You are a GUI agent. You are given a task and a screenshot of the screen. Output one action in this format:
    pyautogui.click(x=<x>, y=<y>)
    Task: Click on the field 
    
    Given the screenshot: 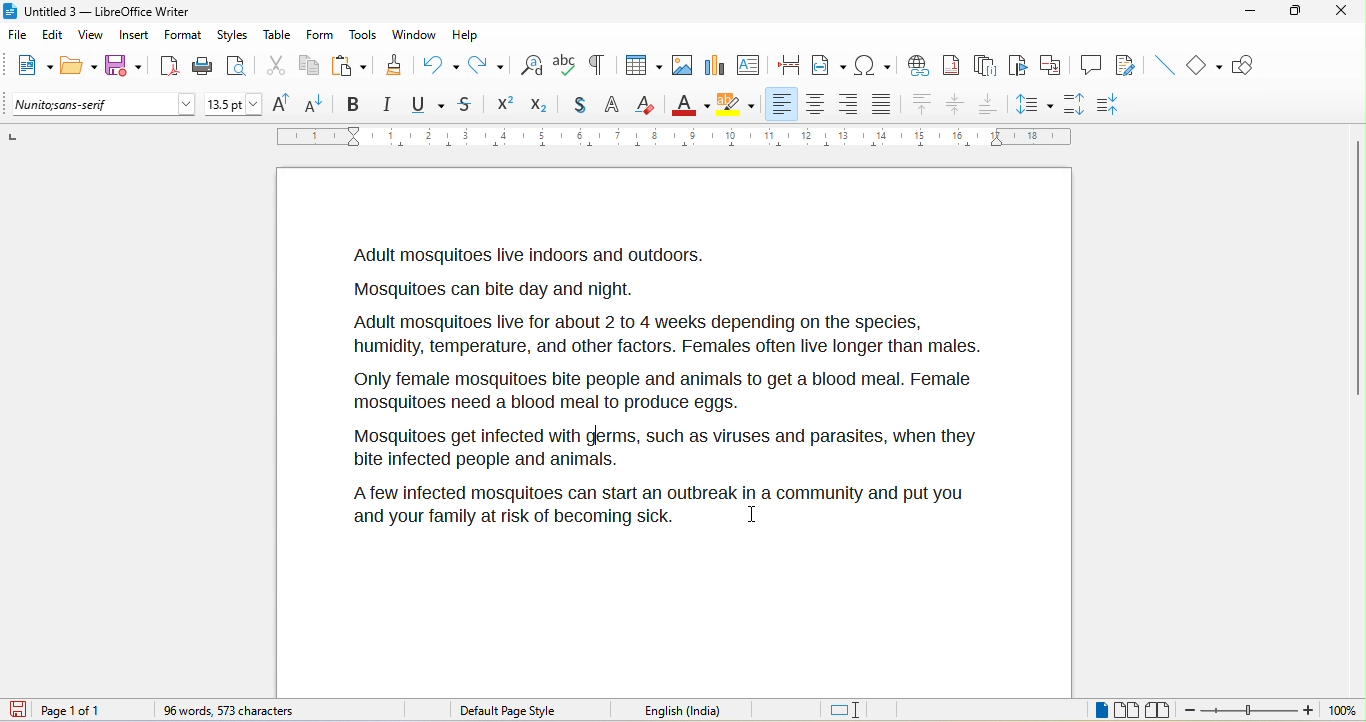 What is the action you would take?
    pyautogui.click(x=829, y=68)
    